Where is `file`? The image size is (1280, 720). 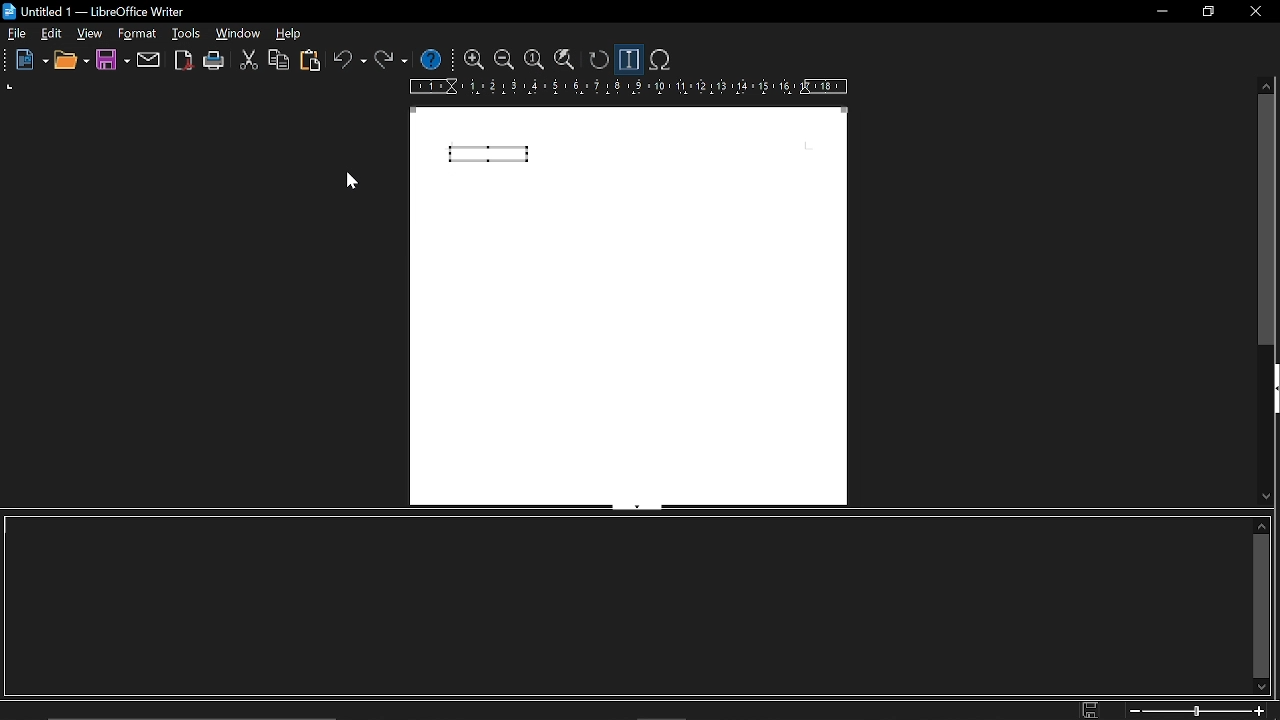 file is located at coordinates (18, 34).